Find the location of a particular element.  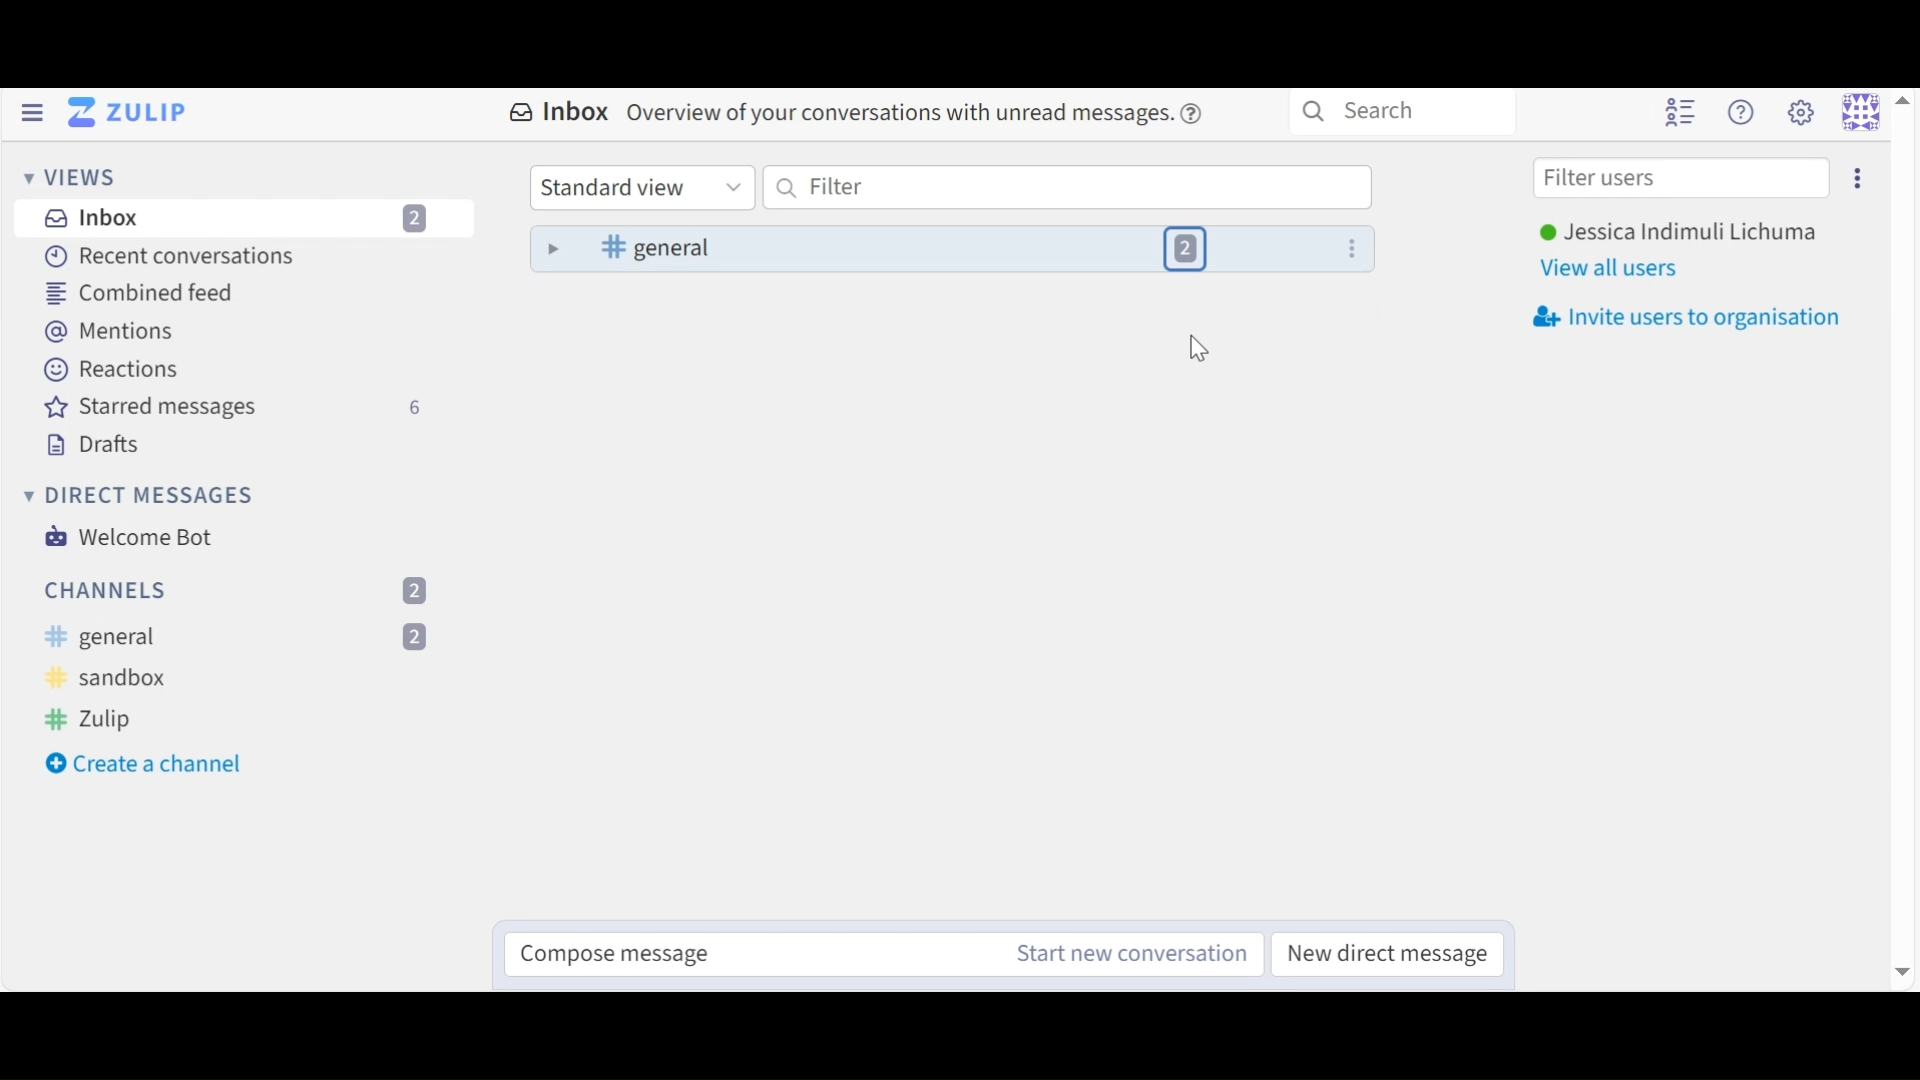

Hide left Sidebar is located at coordinates (32, 115).